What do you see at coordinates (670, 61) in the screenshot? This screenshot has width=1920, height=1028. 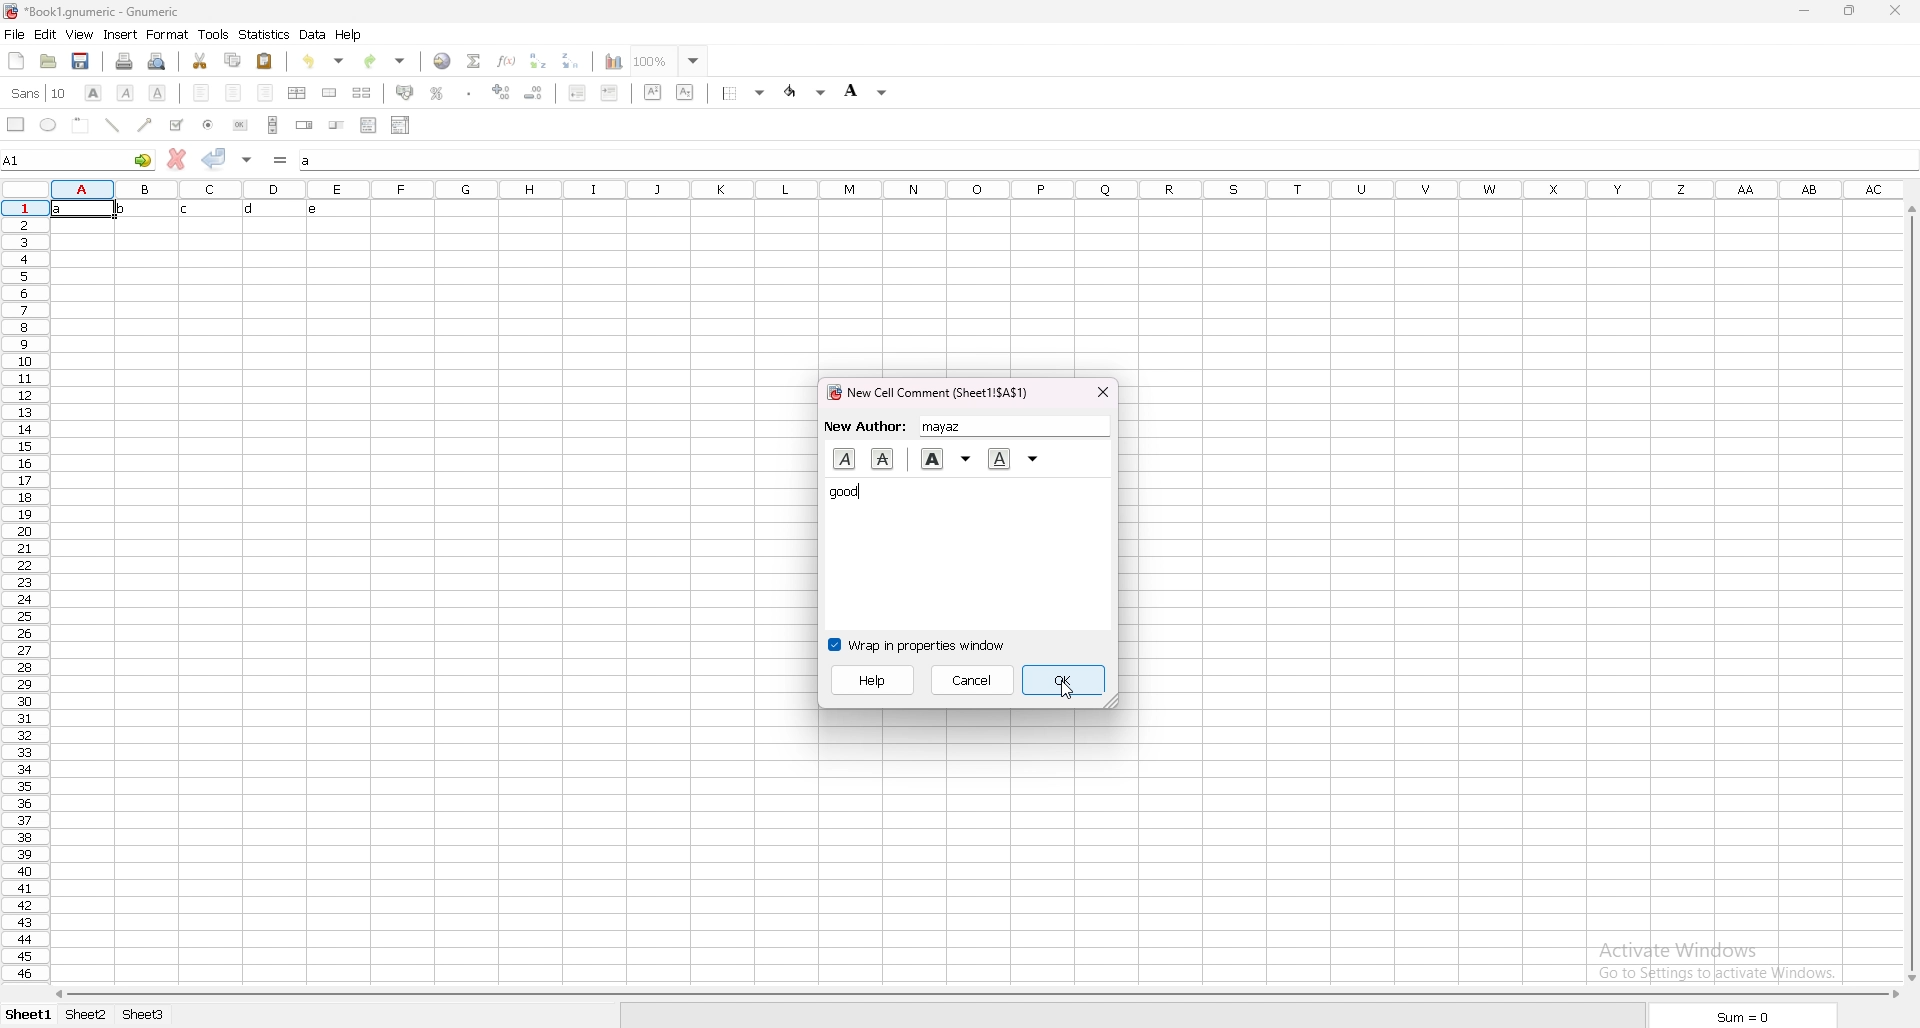 I see `zoom` at bounding box center [670, 61].